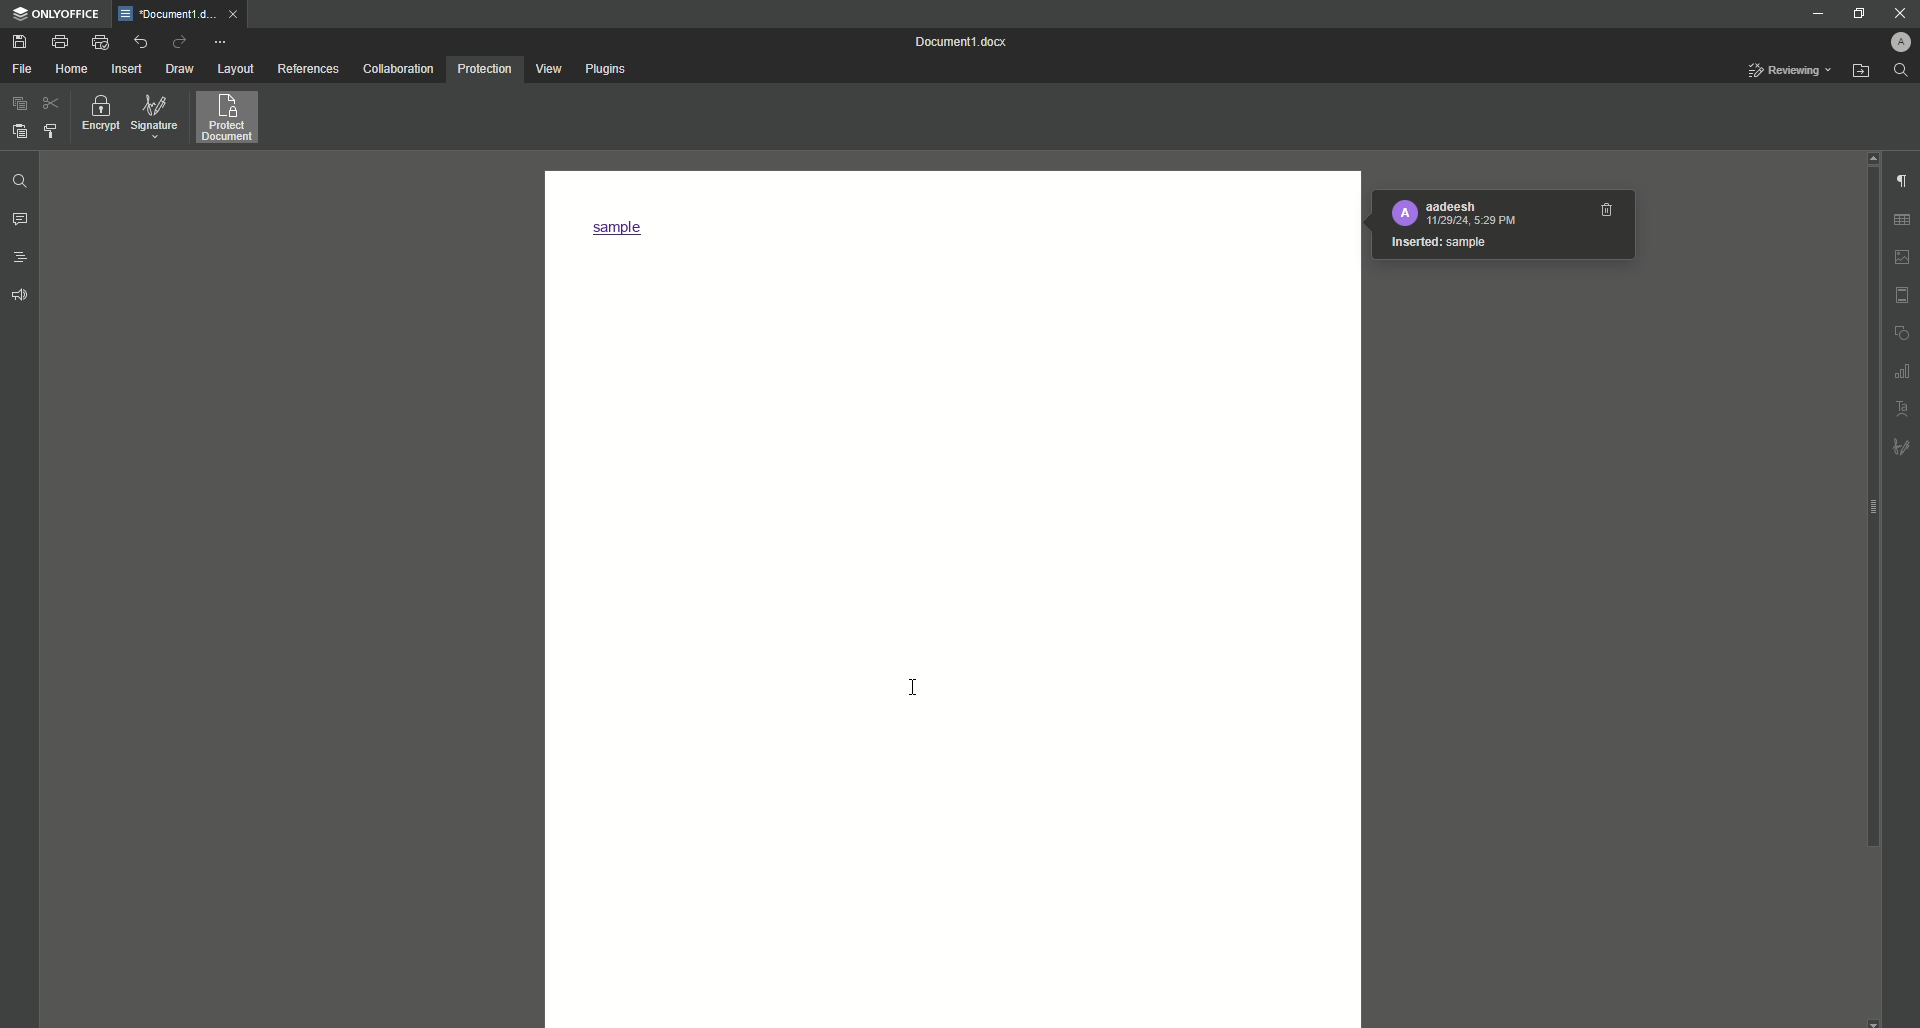  Describe the element at coordinates (965, 42) in the screenshot. I see `Document 1` at that location.